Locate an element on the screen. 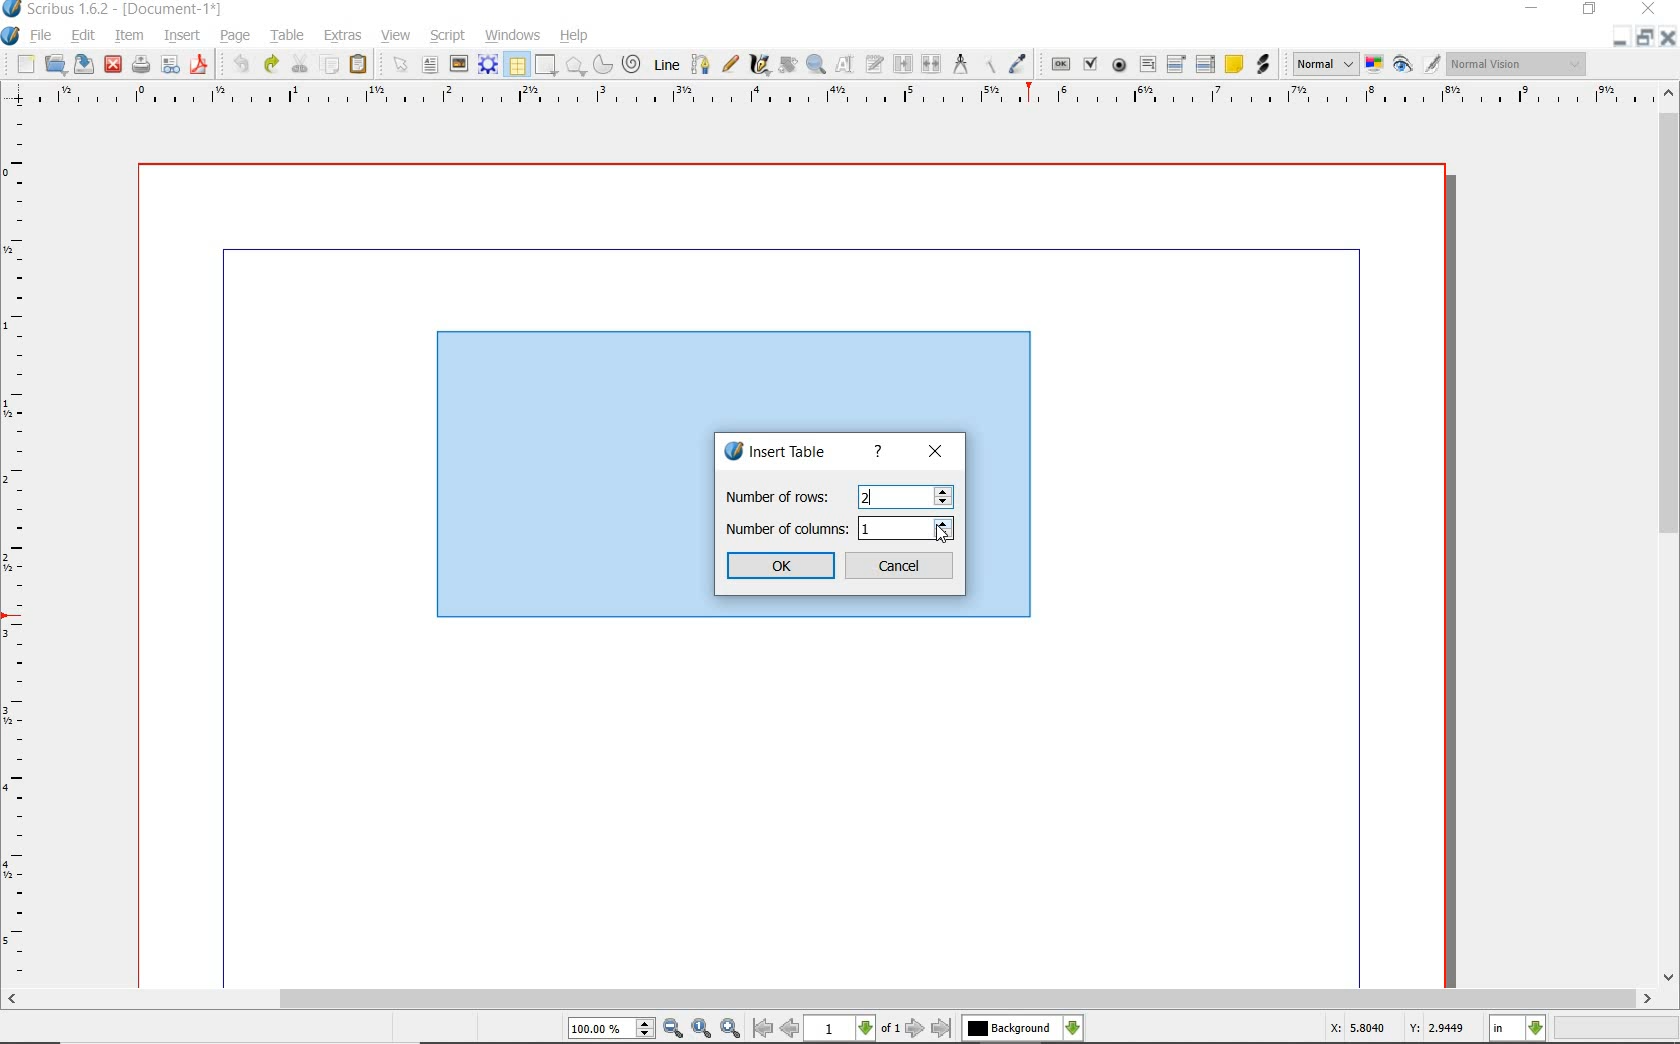 Image resolution: width=1680 pixels, height=1044 pixels. minimize is located at coordinates (1618, 38).